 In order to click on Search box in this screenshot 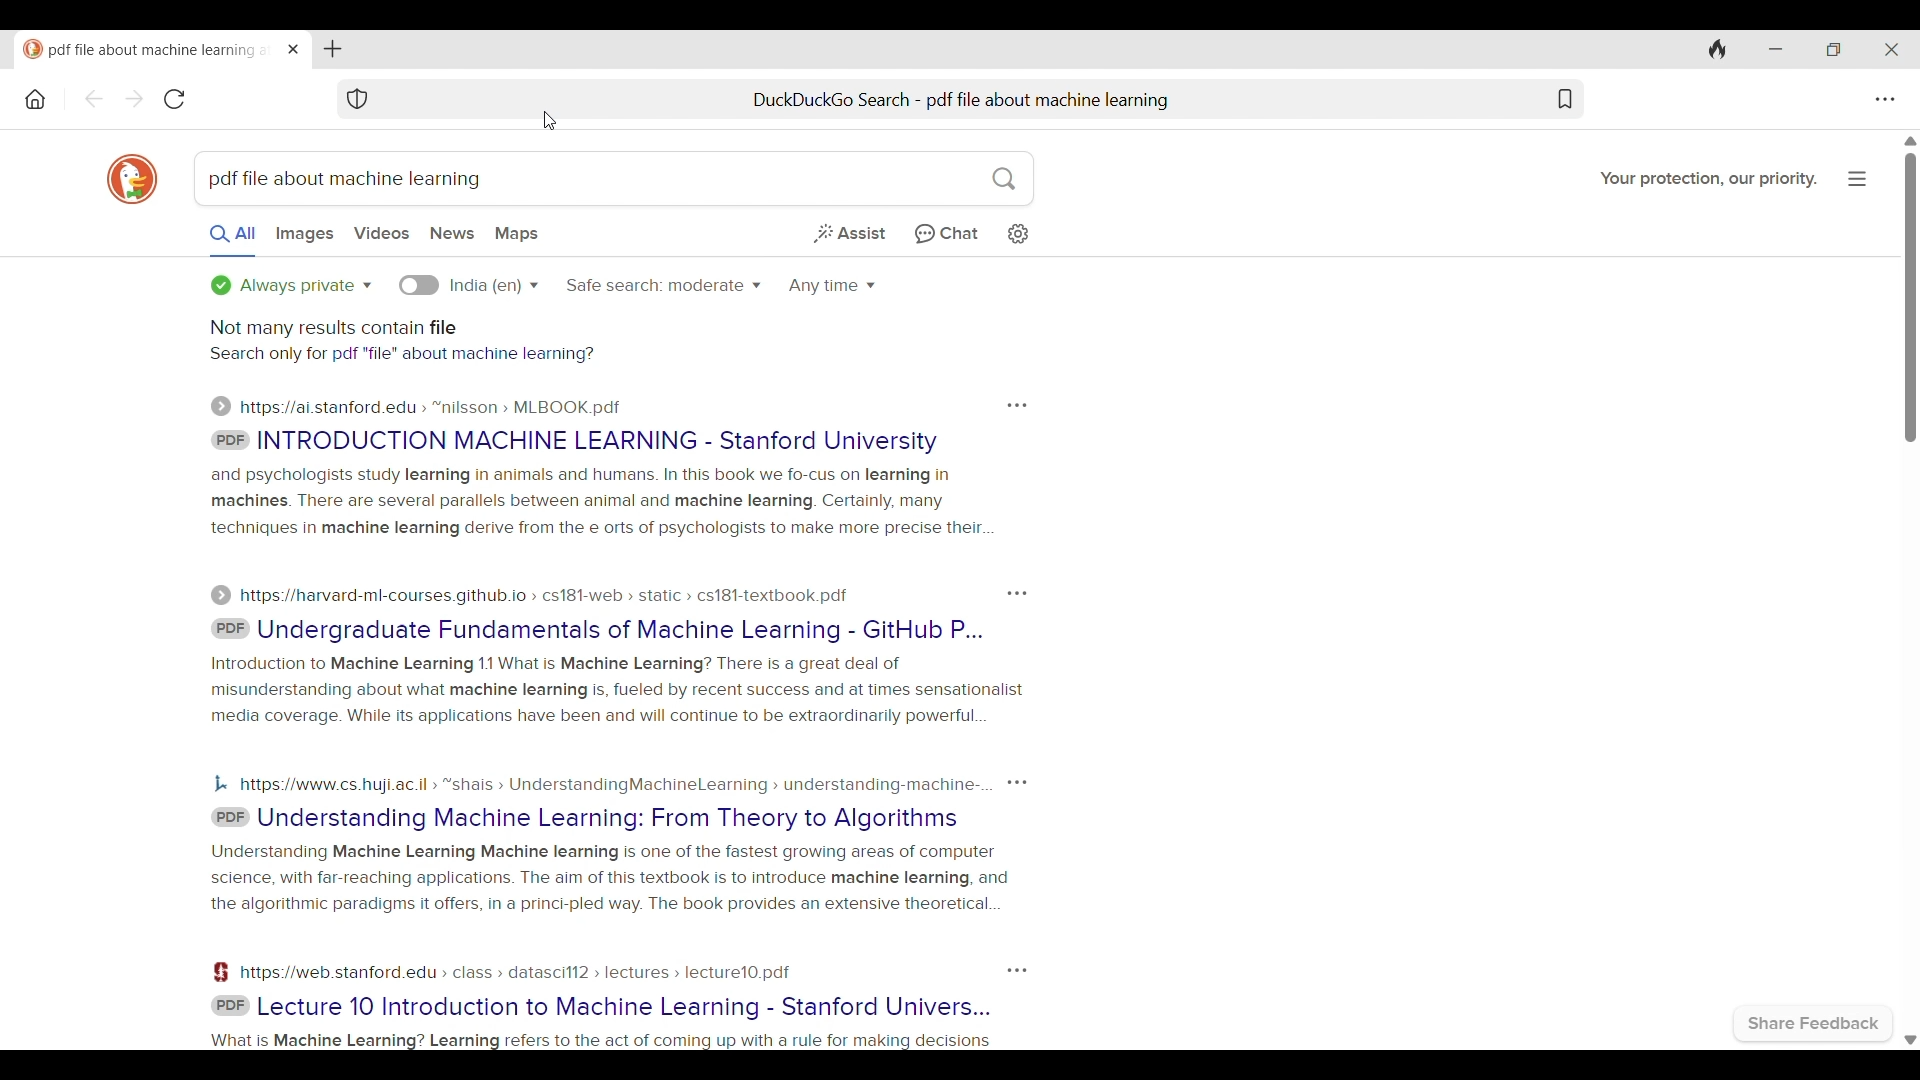, I will do `click(758, 179)`.